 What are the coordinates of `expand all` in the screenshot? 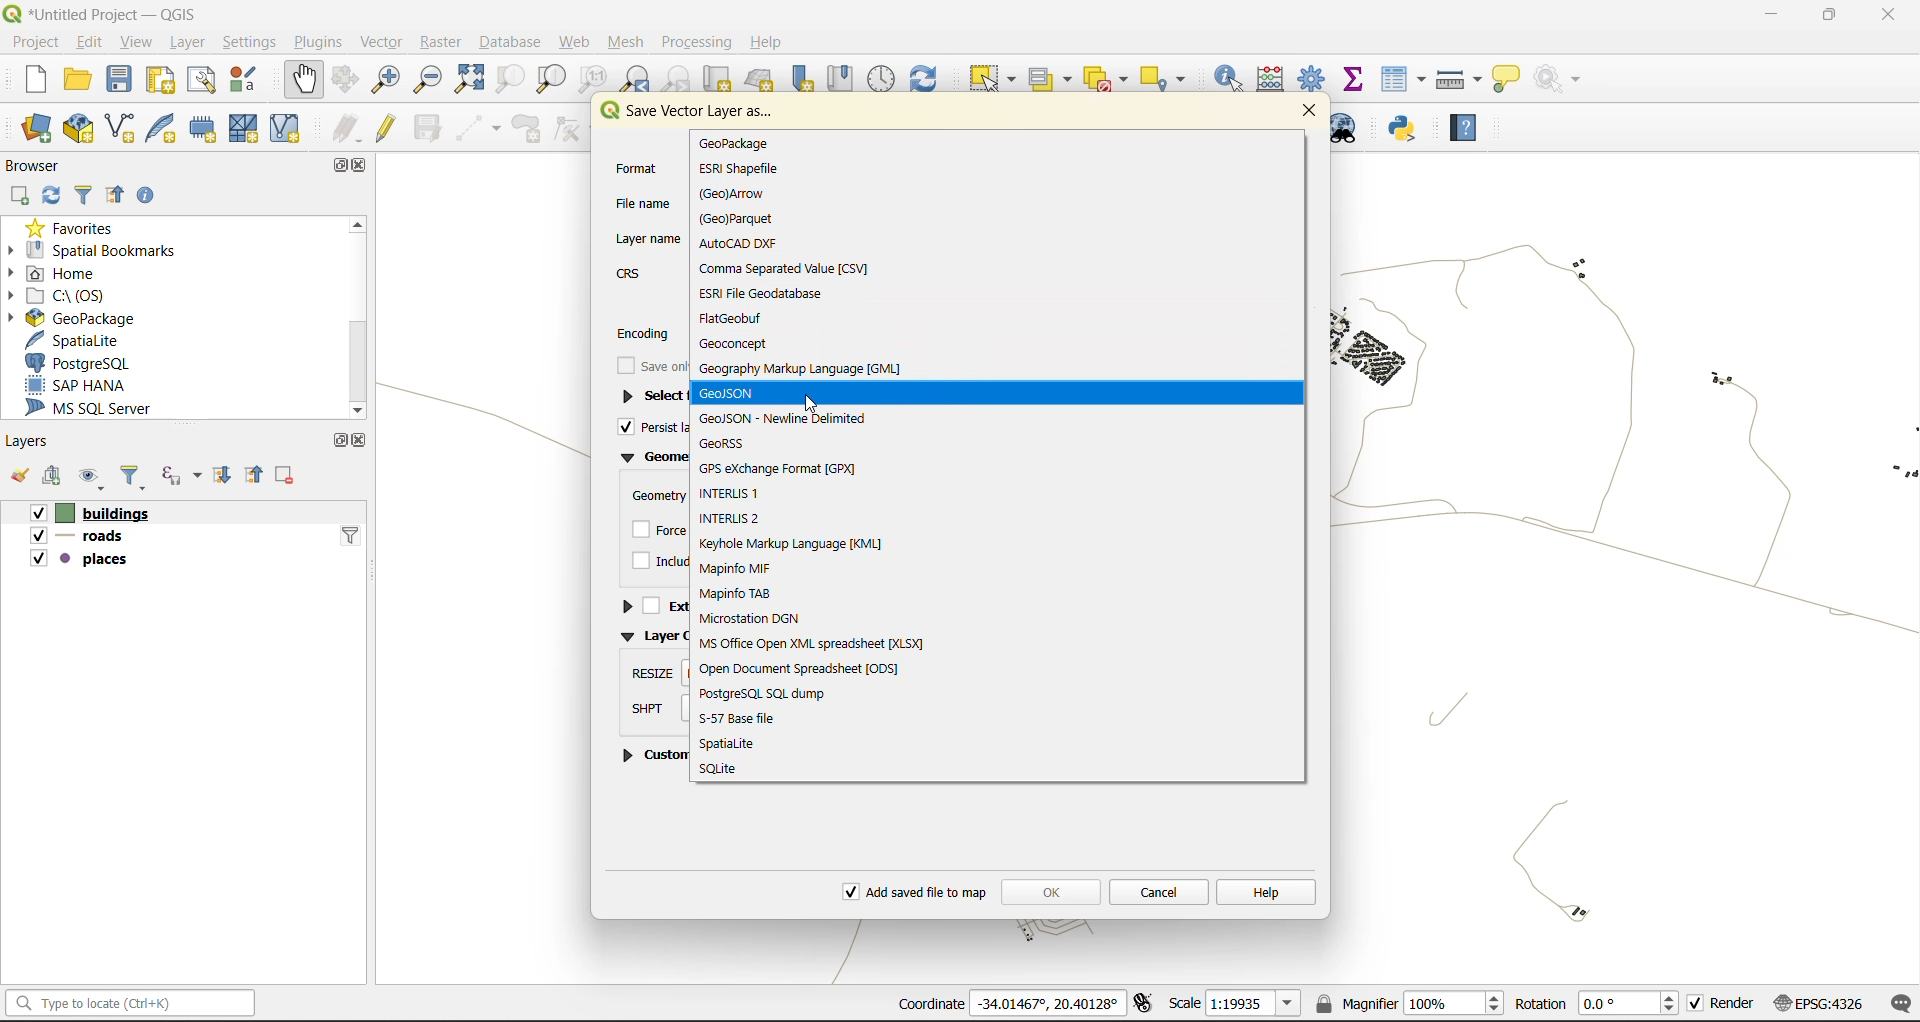 It's located at (228, 476).